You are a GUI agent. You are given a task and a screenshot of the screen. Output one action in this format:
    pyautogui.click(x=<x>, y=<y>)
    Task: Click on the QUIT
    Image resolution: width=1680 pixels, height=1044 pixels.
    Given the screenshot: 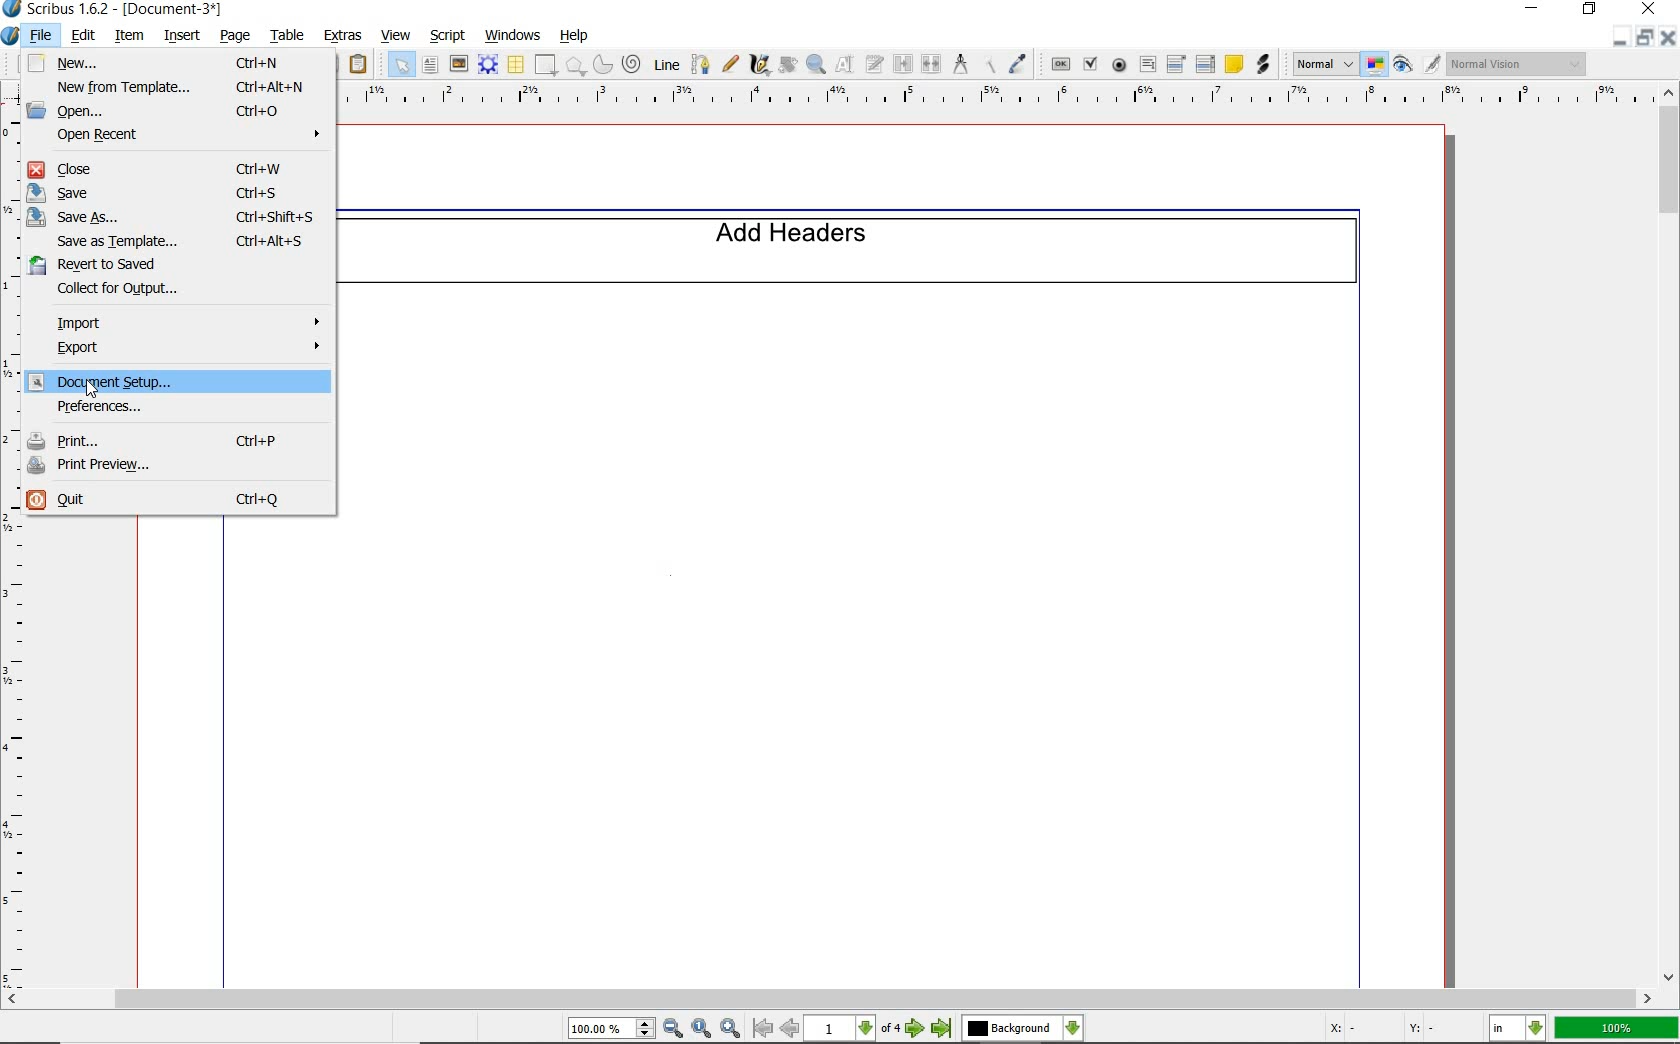 What is the action you would take?
    pyautogui.click(x=175, y=500)
    